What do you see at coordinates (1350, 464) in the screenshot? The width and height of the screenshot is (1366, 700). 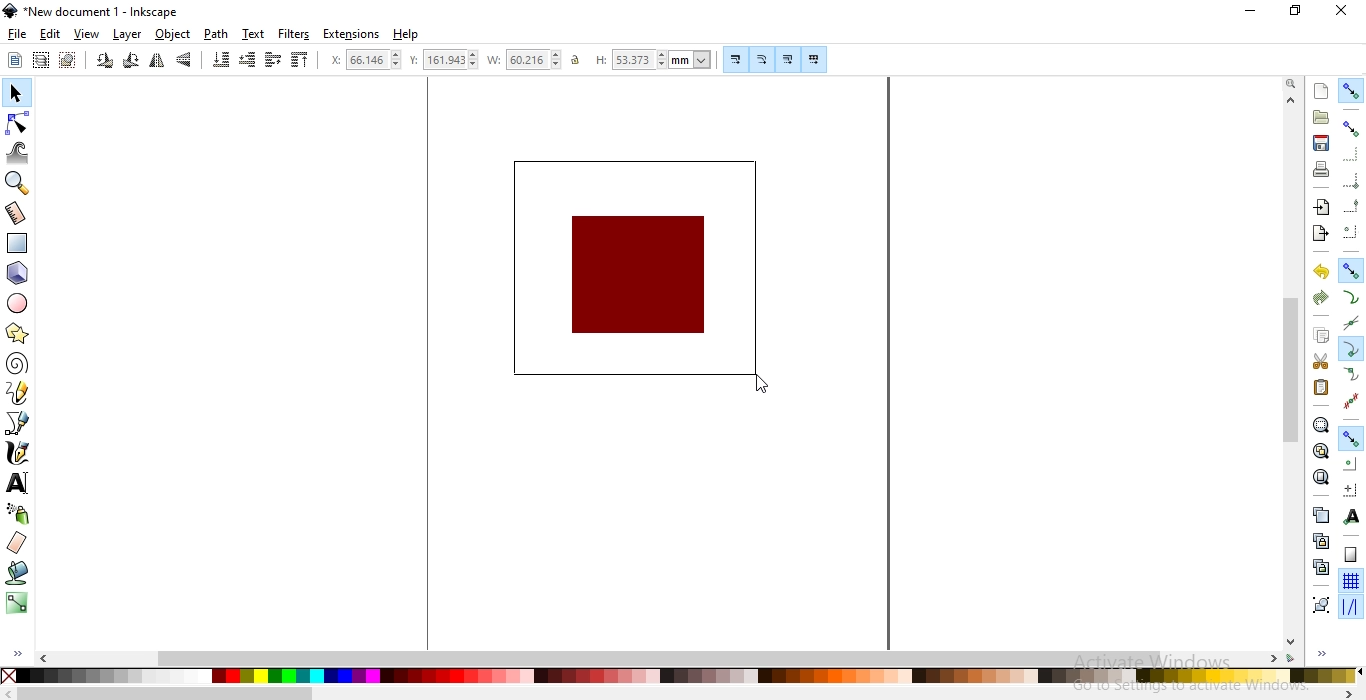 I see `snap centers to objects` at bounding box center [1350, 464].